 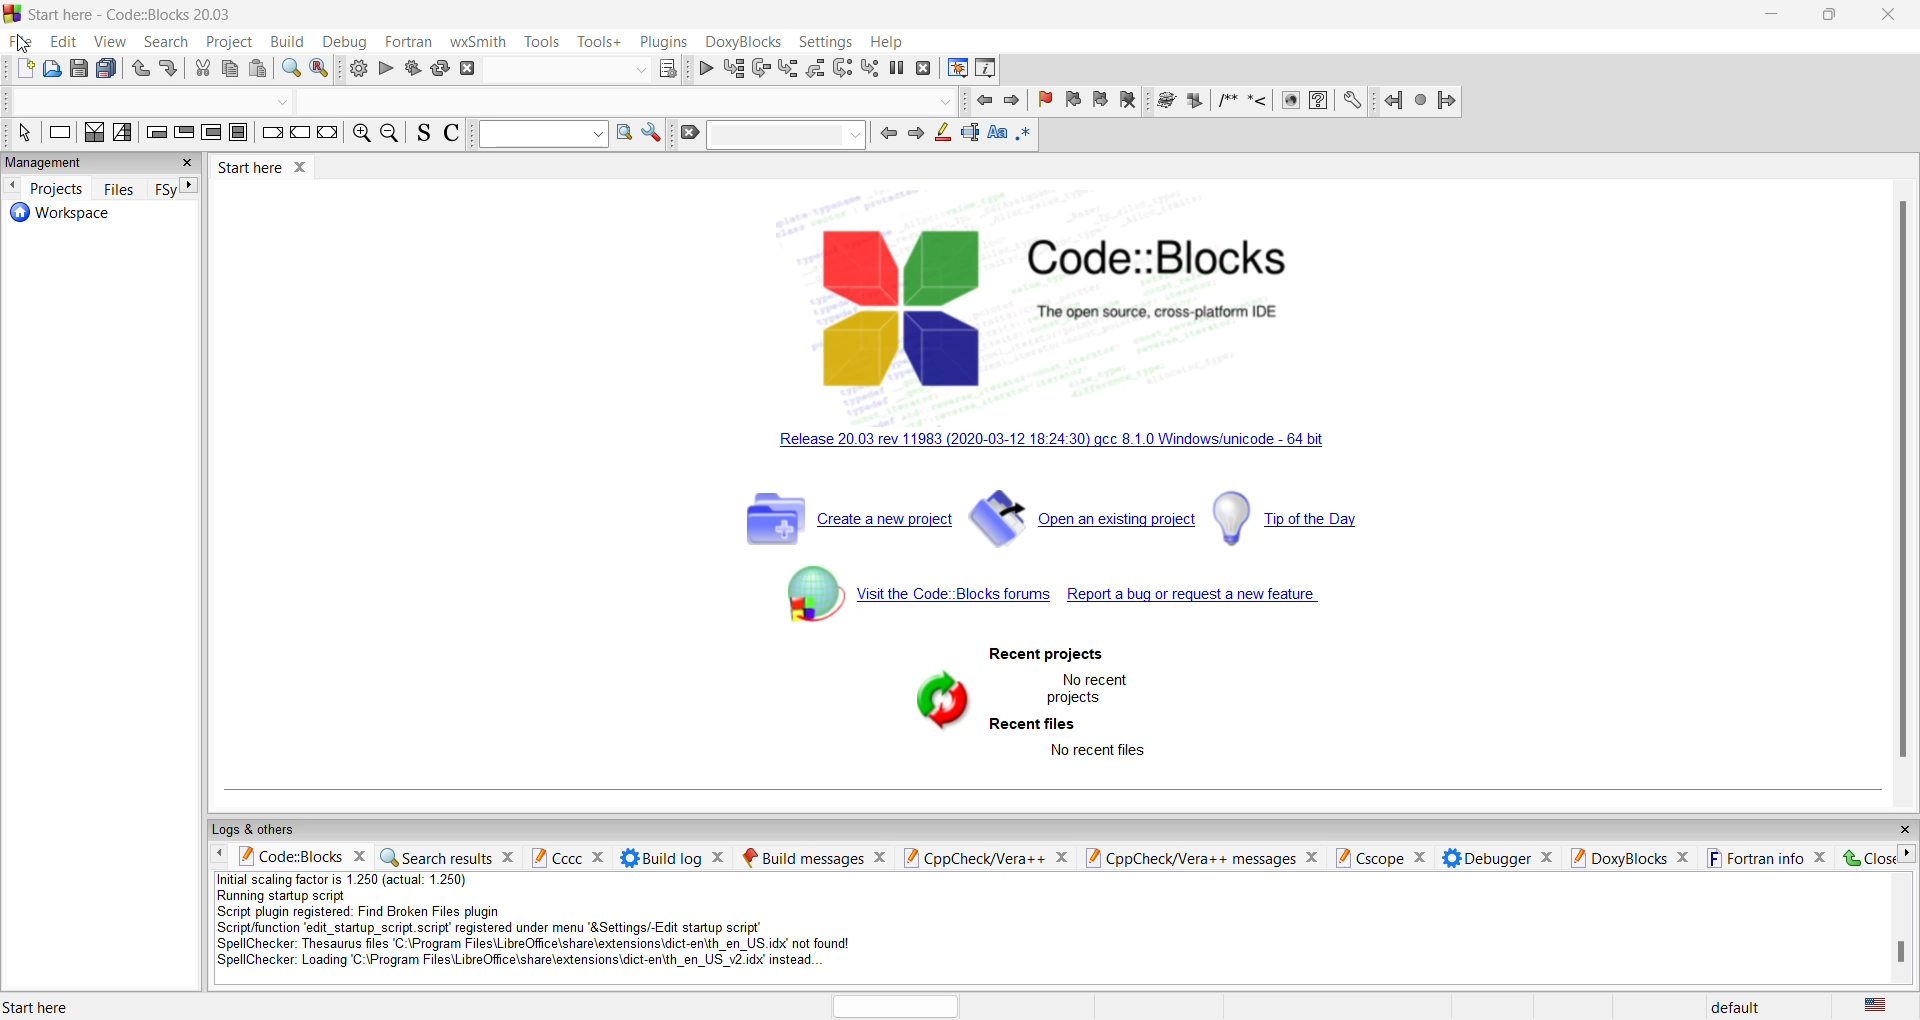 What do you see at coordinates (109, 68) in the screenshot?
I see `save all` at bounding box center [109, 68].